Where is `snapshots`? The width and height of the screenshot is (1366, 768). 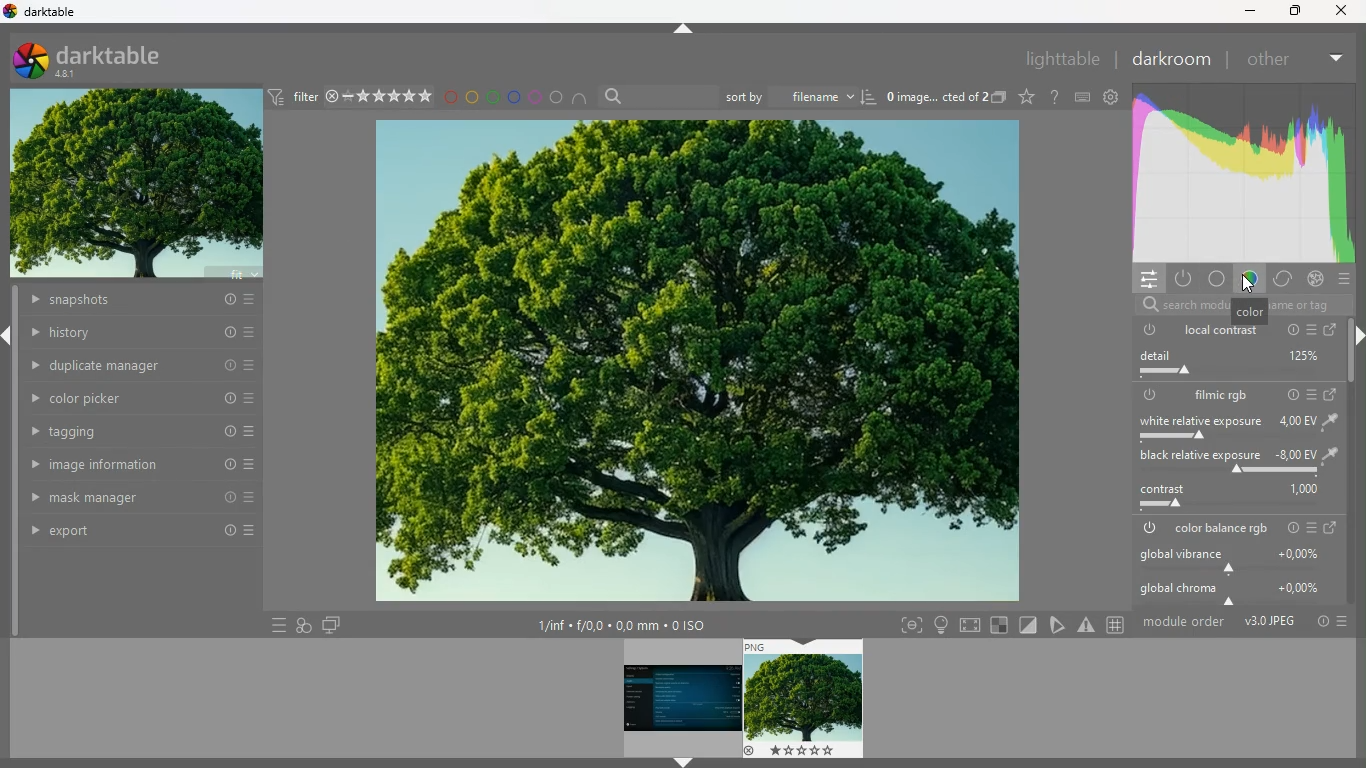
snapshots is located at coordinates (139, 302).